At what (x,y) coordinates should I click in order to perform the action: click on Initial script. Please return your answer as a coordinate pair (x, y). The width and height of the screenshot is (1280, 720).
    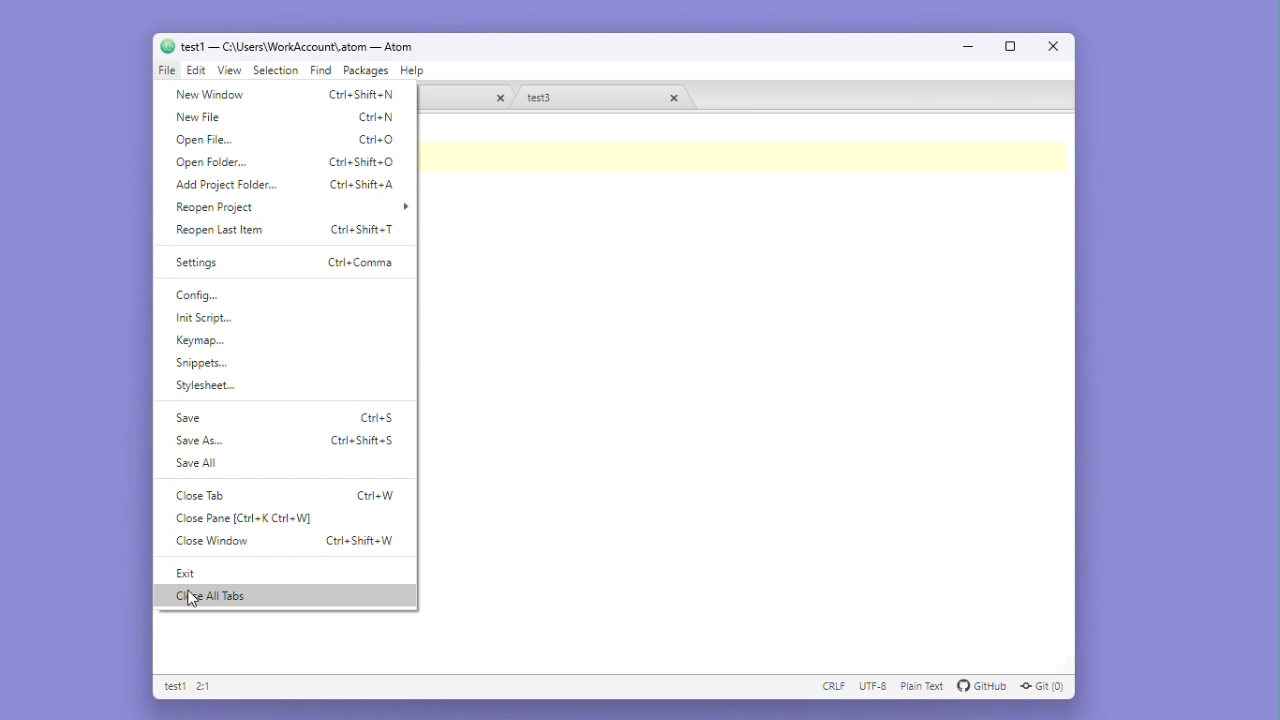
    Looking at the image, I should click on (202, 319).